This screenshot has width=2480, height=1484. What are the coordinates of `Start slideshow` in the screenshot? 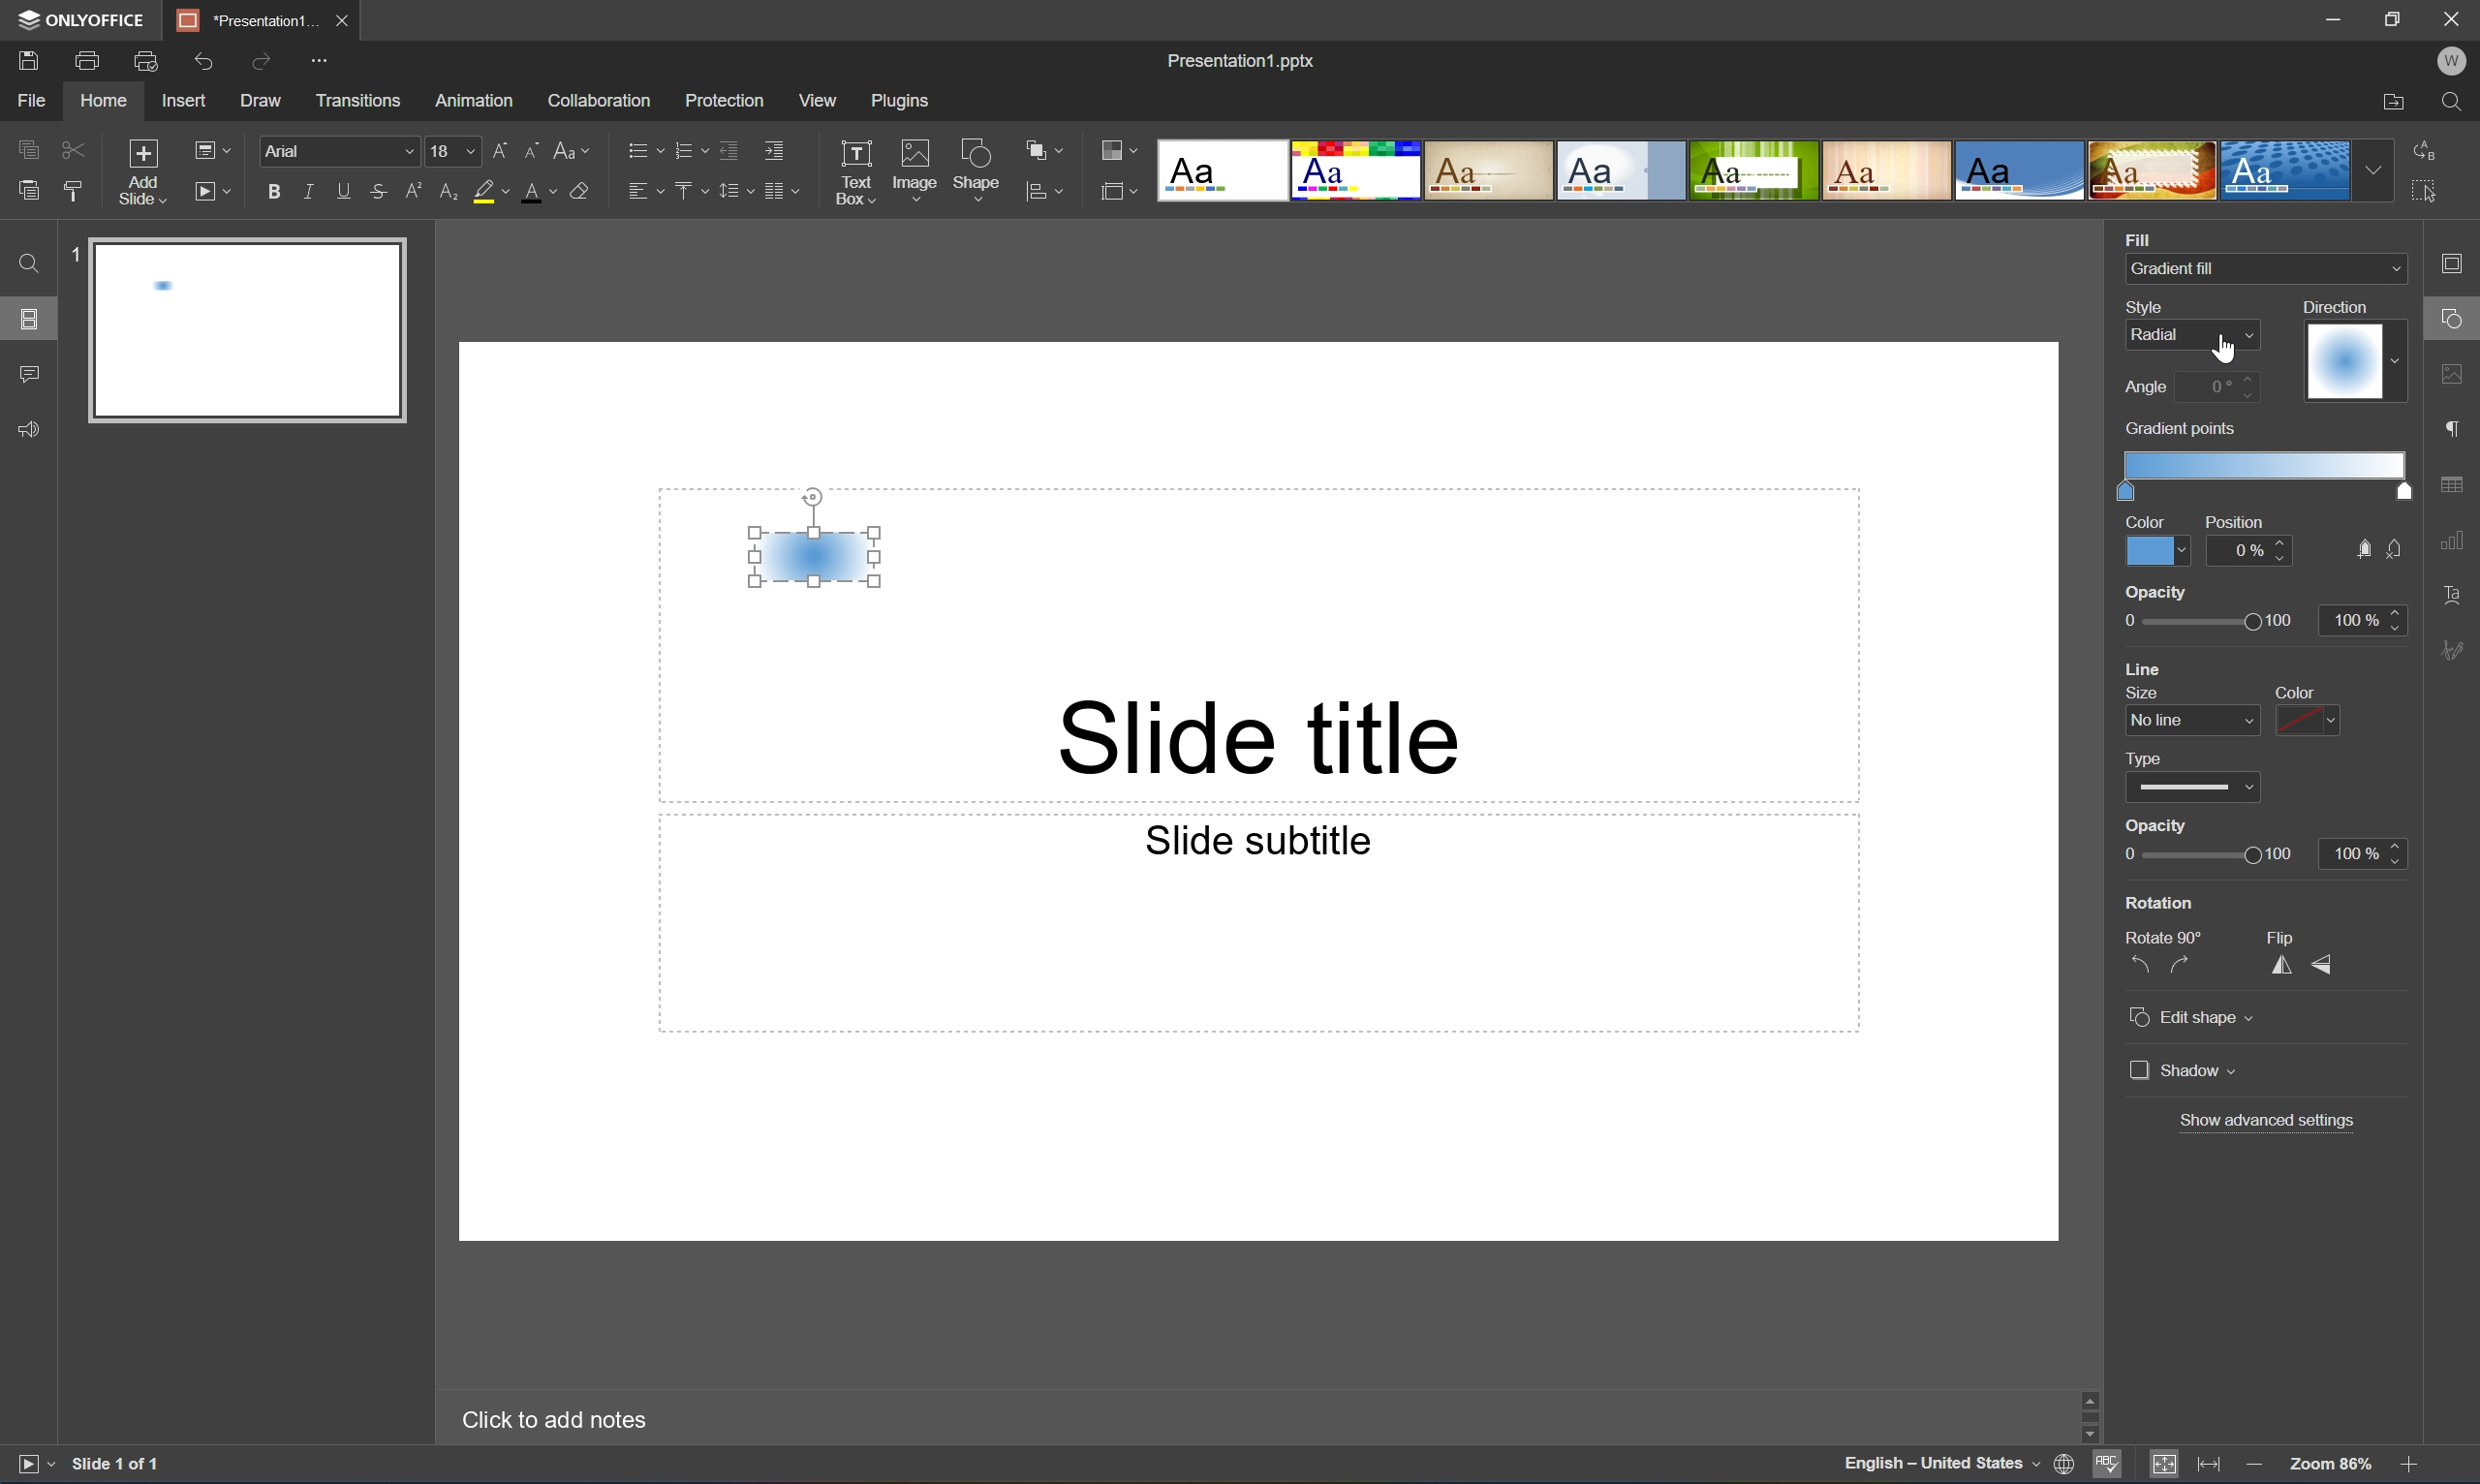 It's located at (33, 1462).